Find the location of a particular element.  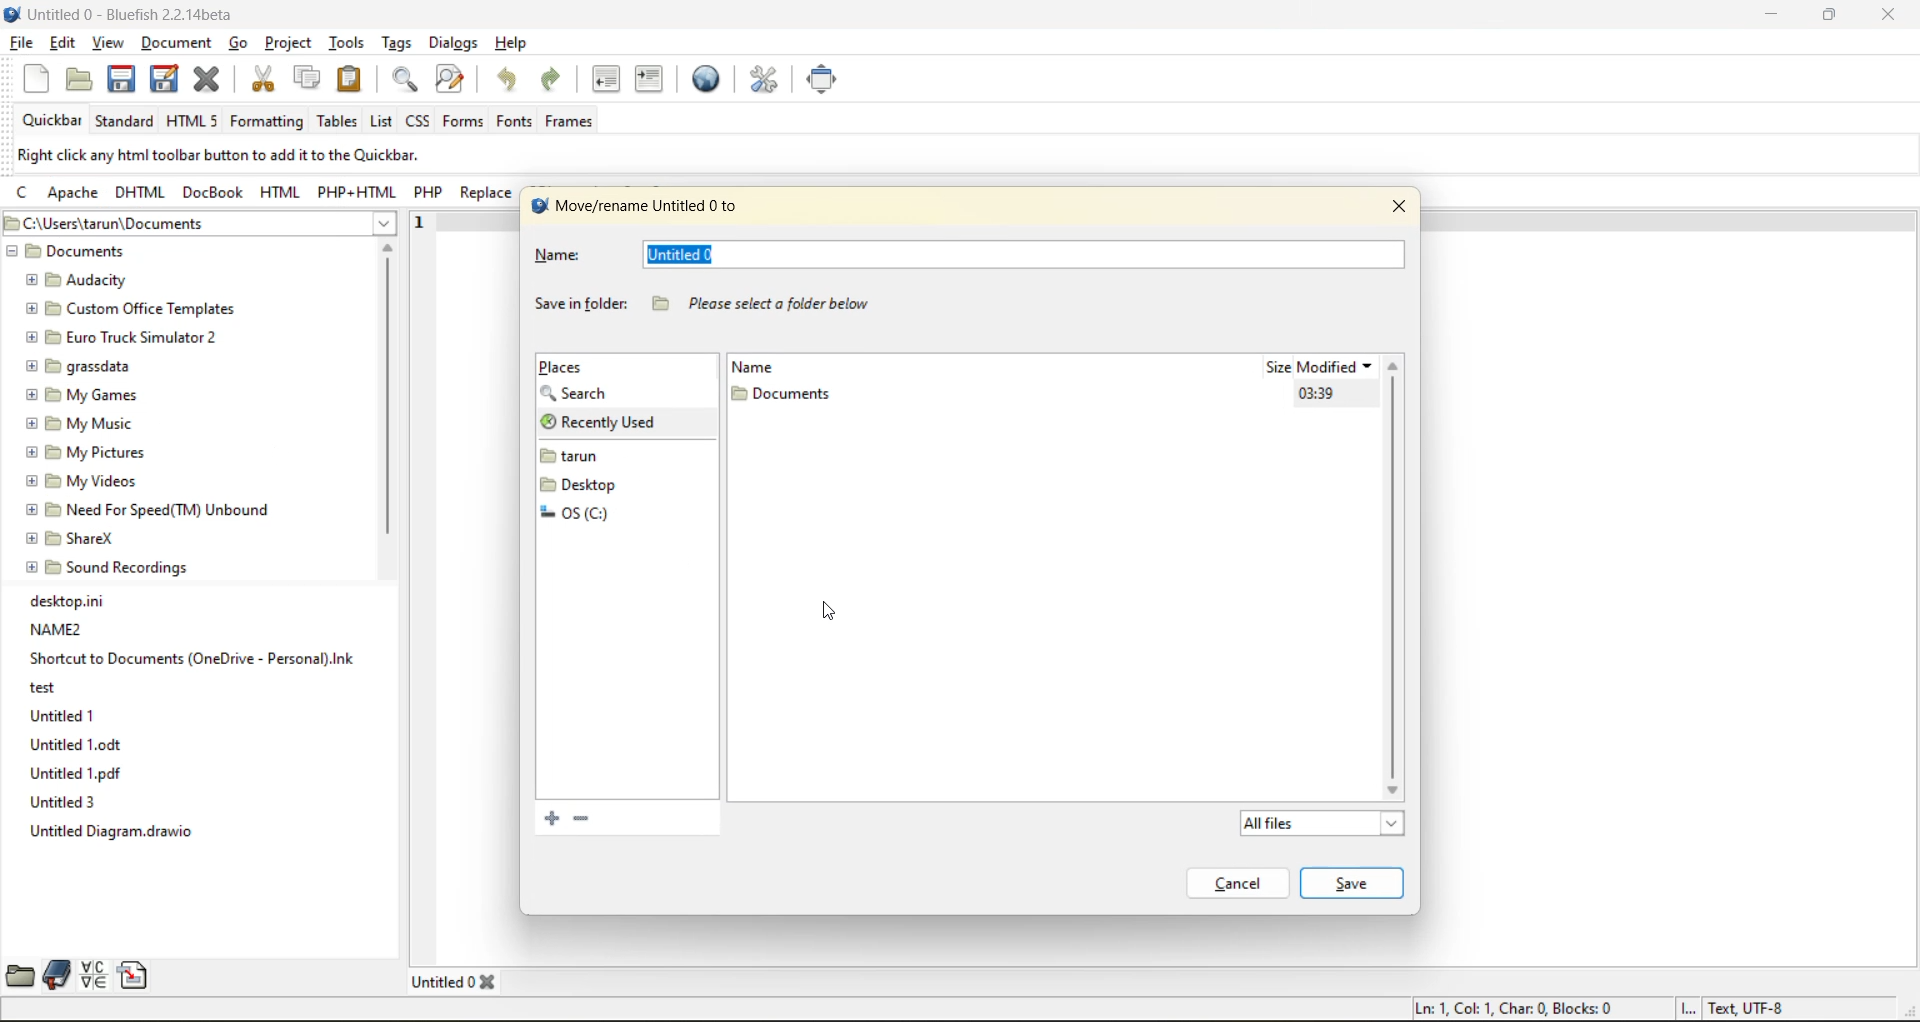

html 5 is located at coordinates (197, 122).